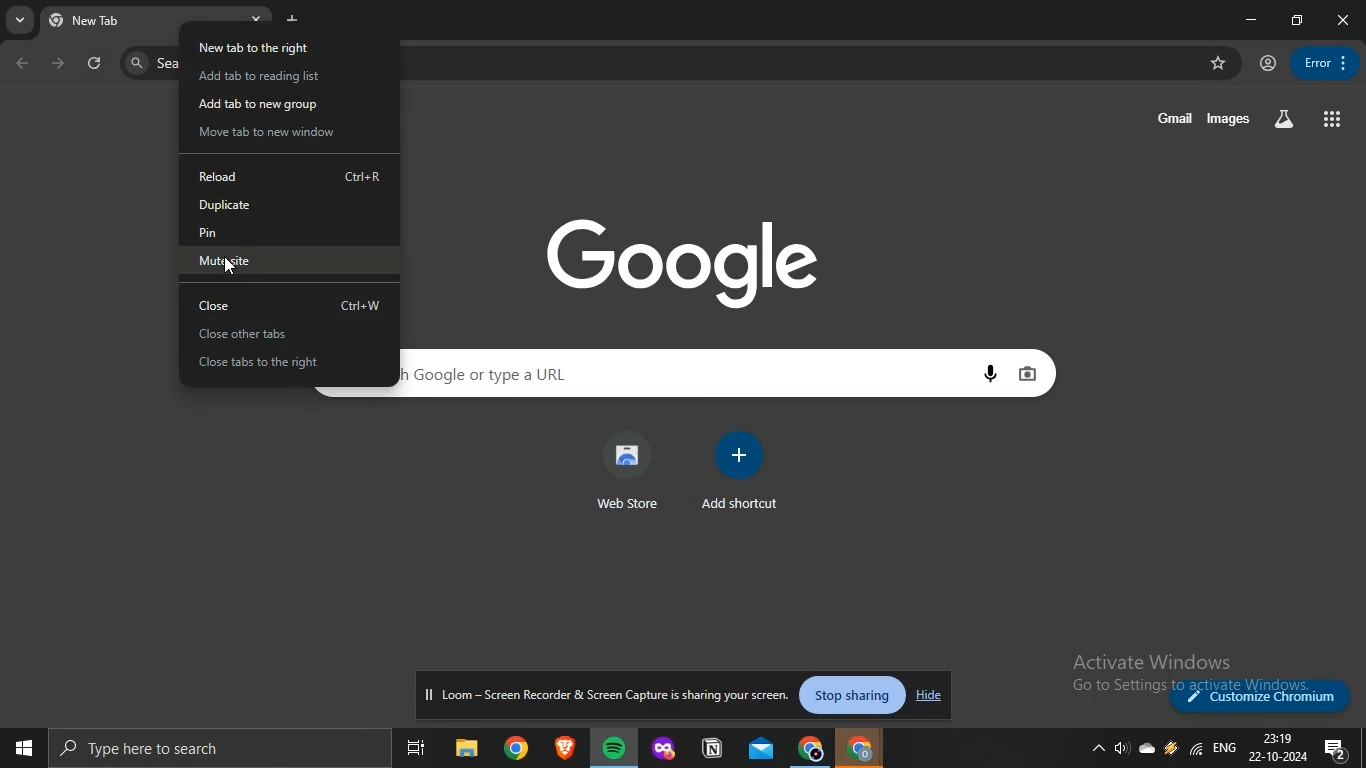 This screenshot has width=1366, height=768. What do you see at coordinates (627, 471) in the screenshot?
I see `web store` at bounding box center [627, 471].